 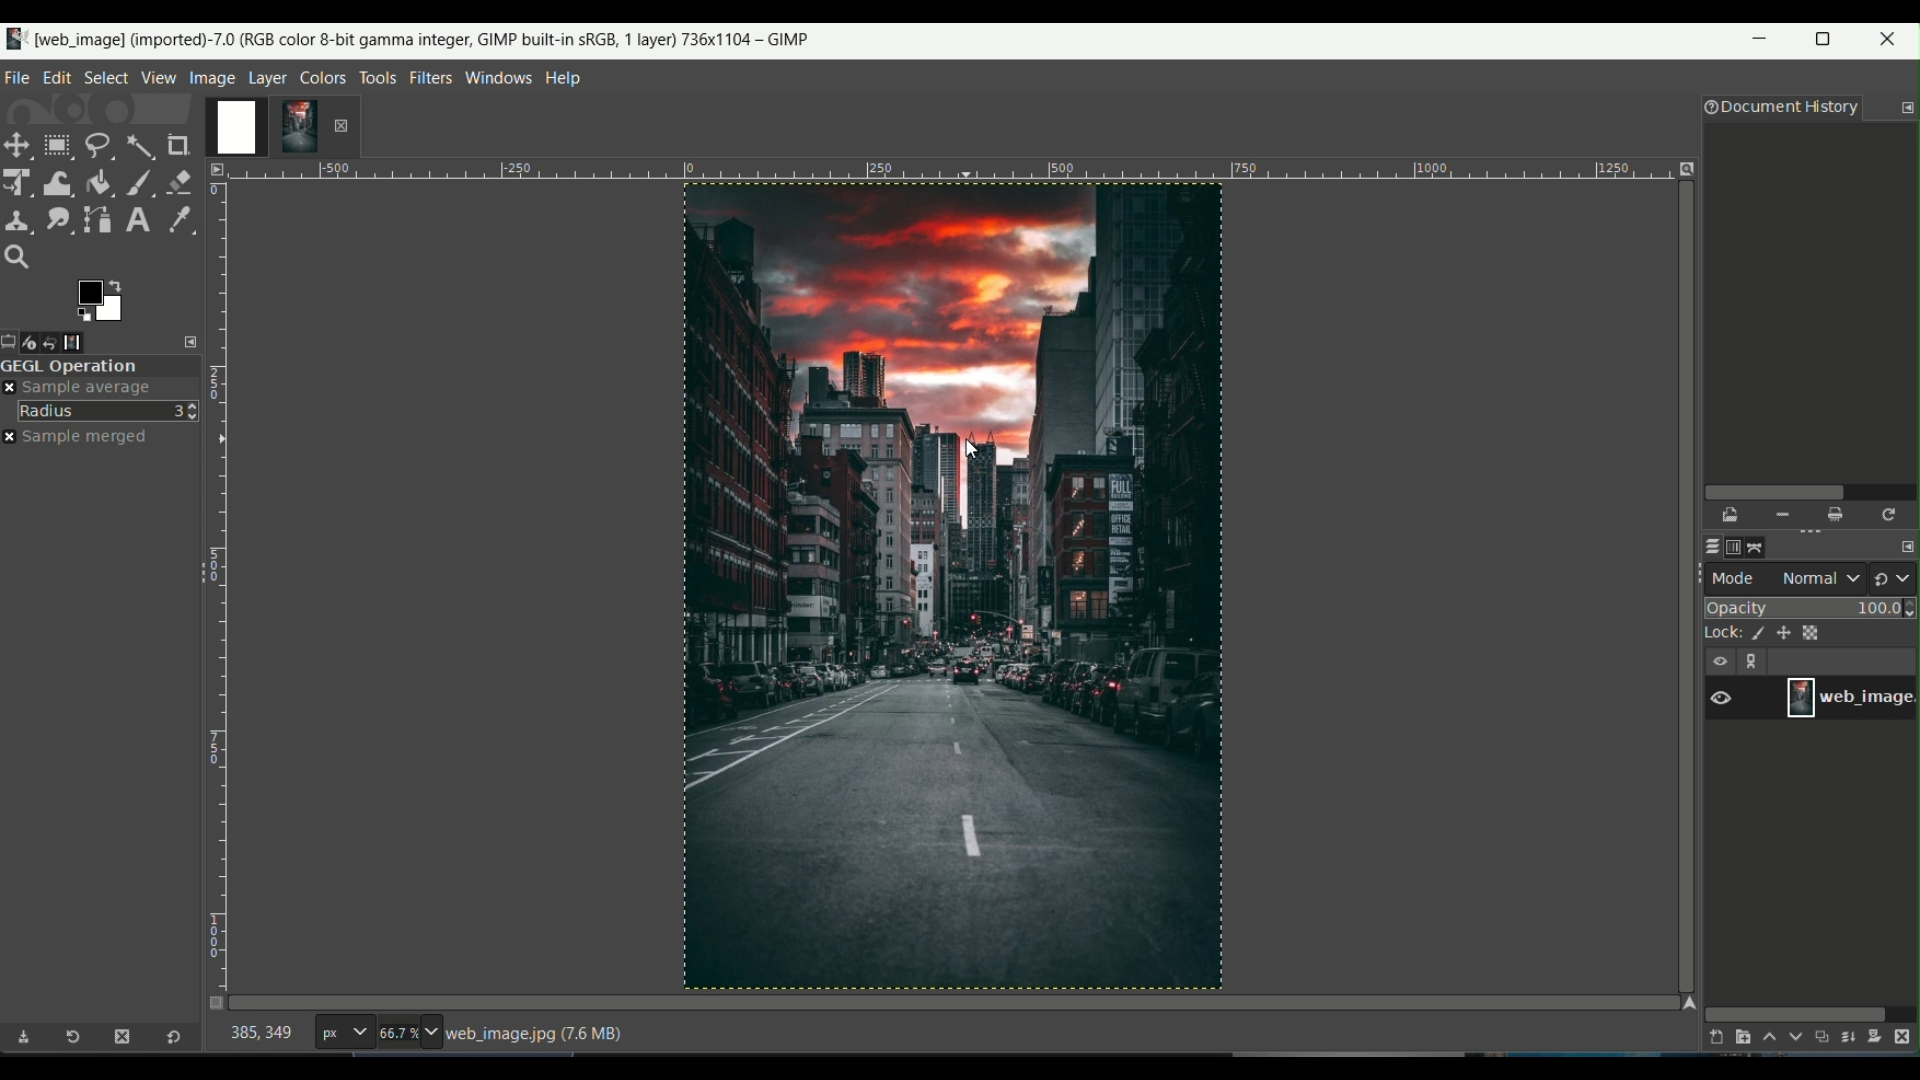 I want to click on tools tab, so click(x=377, y=77).